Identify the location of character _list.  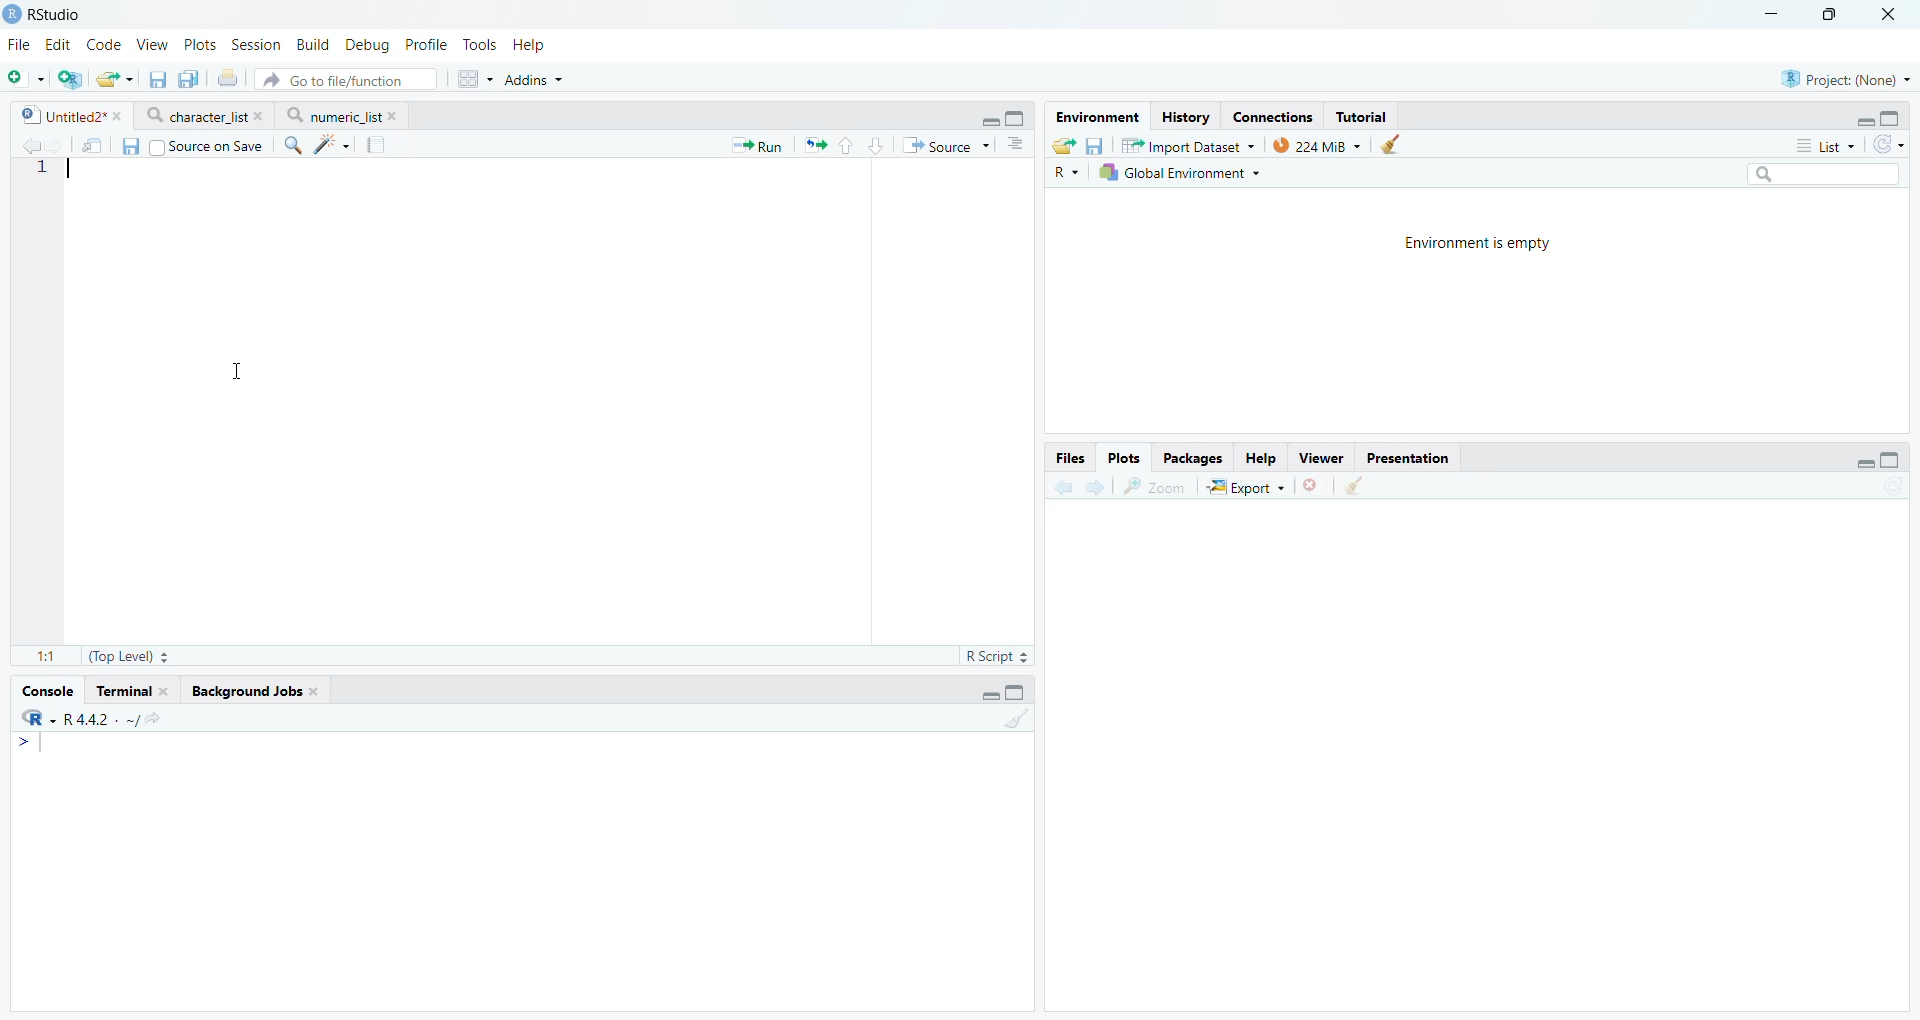
(202, 115).